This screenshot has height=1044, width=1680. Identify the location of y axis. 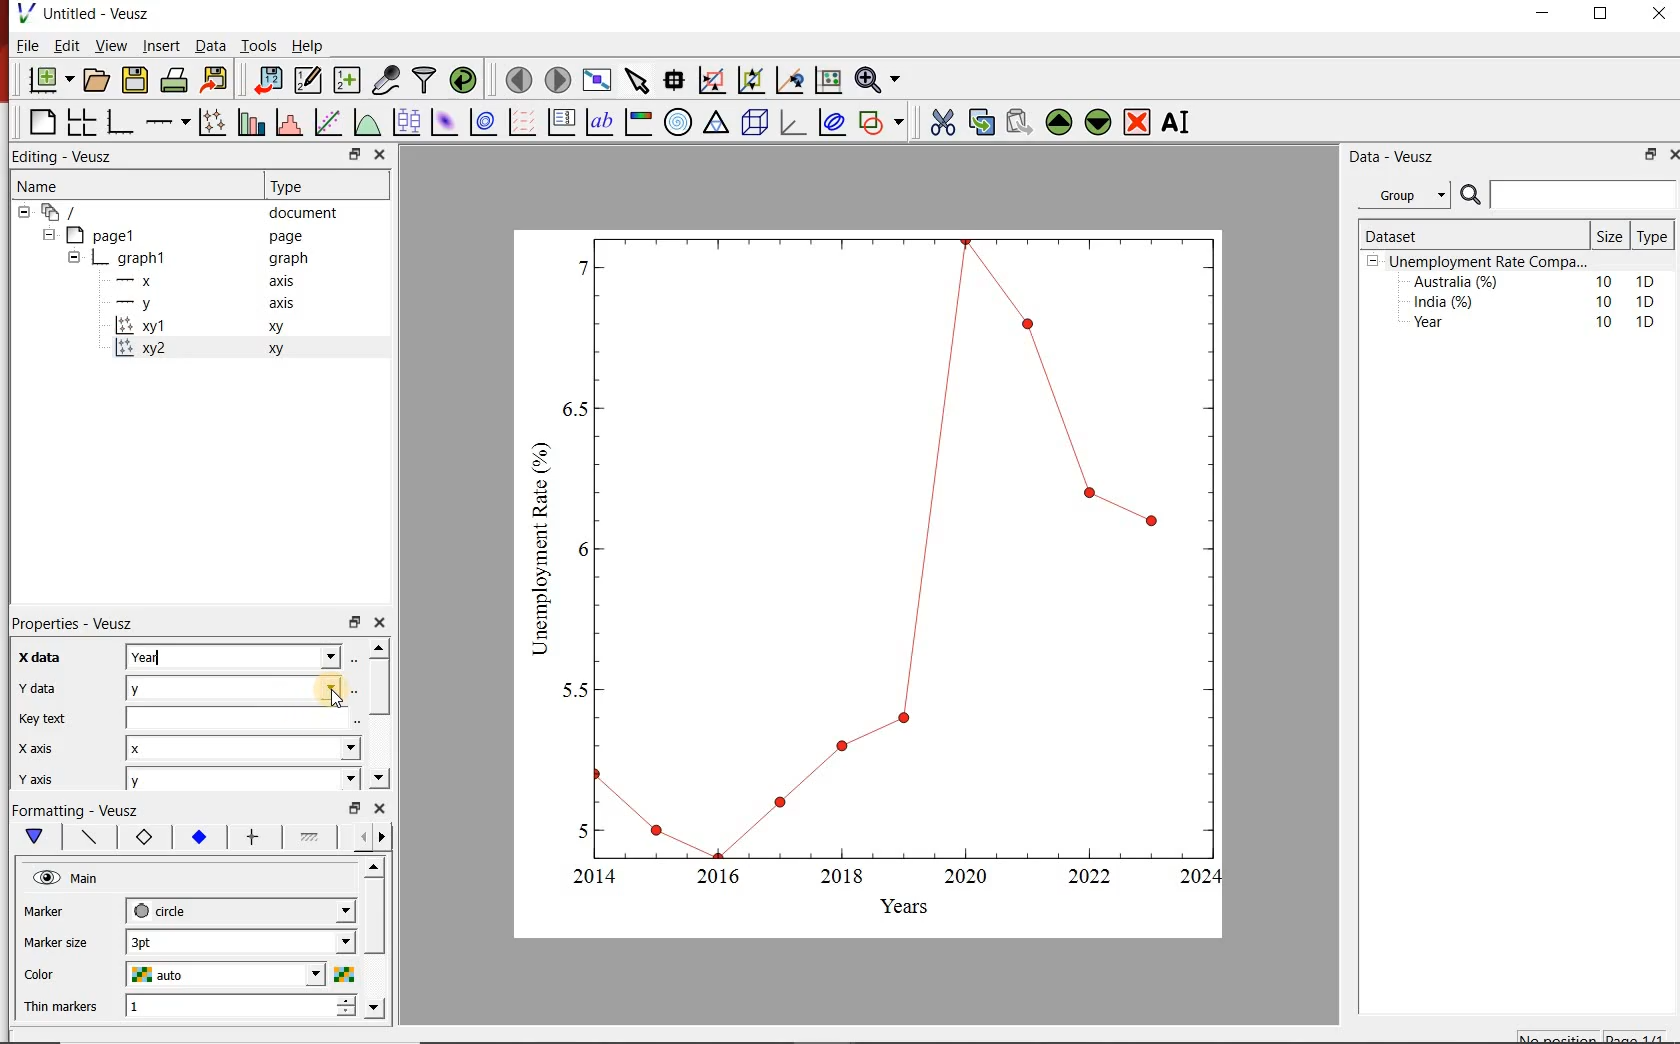
(49, 776).